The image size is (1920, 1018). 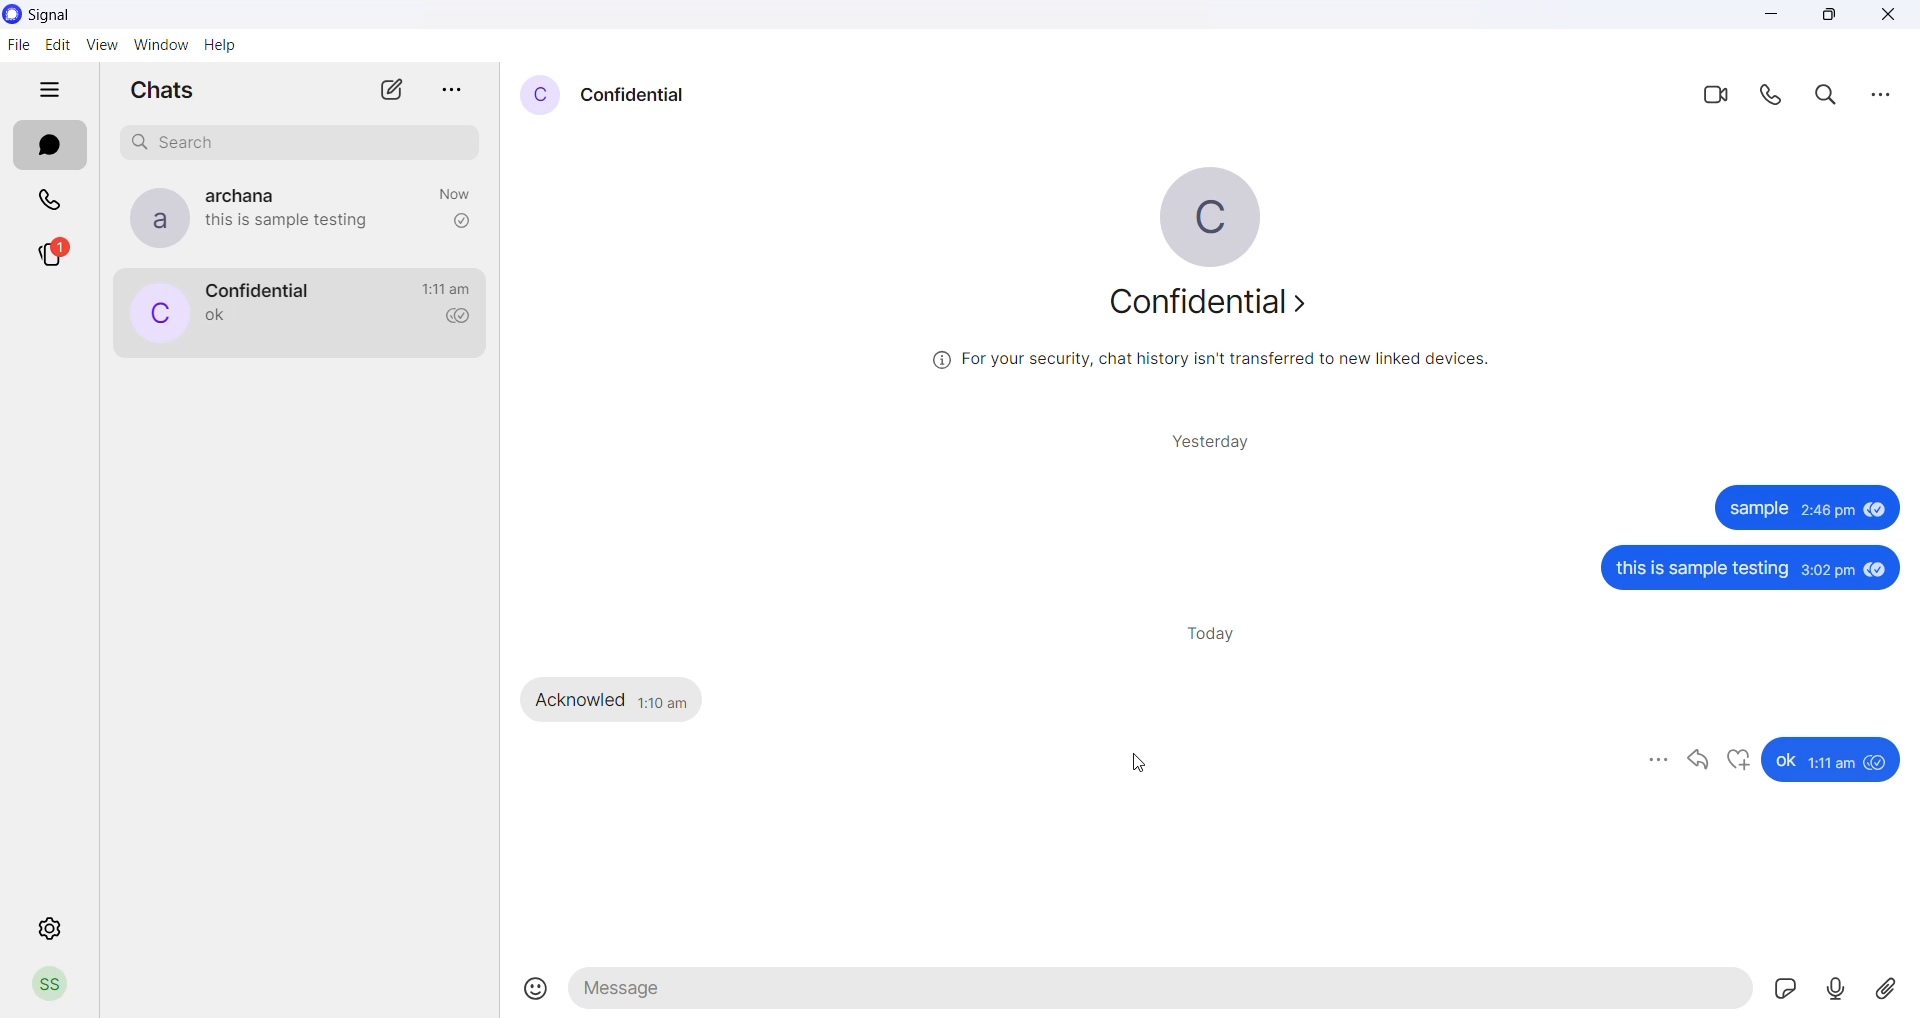 What do you see at coordinates (1879, 763) in the screenshot?
I see `seen` at bounding box center [1879, 763].